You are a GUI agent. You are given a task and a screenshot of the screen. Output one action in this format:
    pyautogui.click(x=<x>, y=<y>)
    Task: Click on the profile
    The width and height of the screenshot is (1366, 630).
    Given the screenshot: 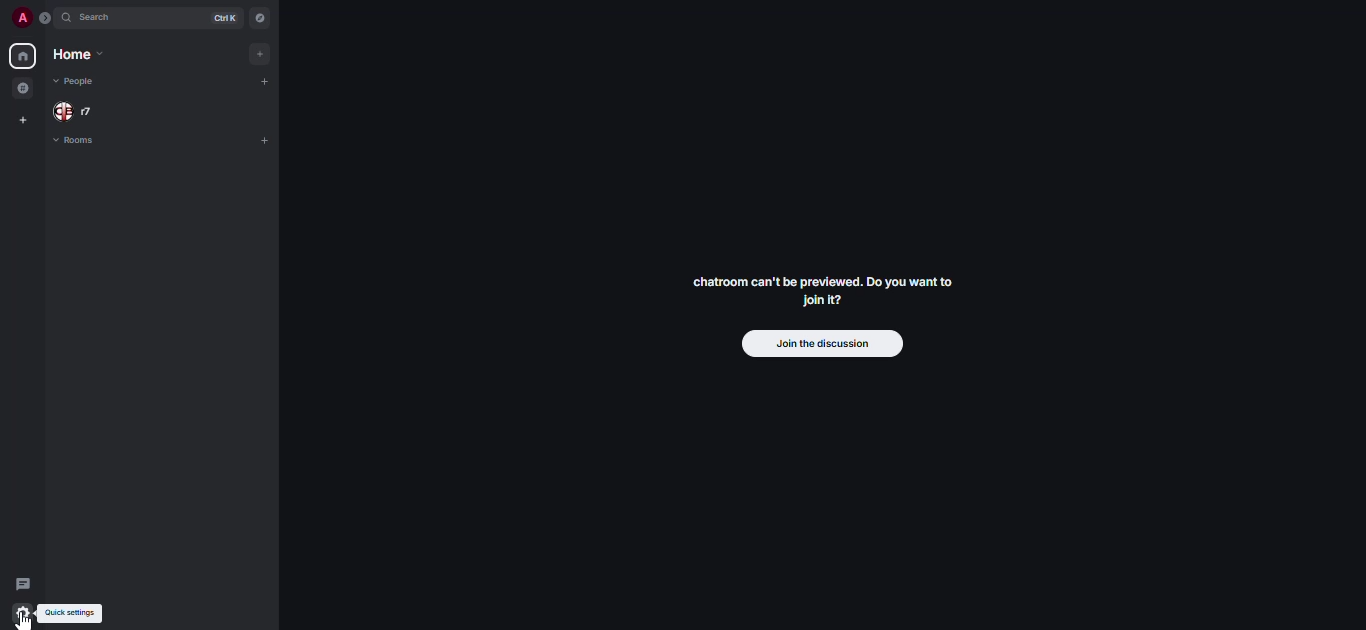 What is the action you would take?
    pyautogui.click(x=21, y=19)
    